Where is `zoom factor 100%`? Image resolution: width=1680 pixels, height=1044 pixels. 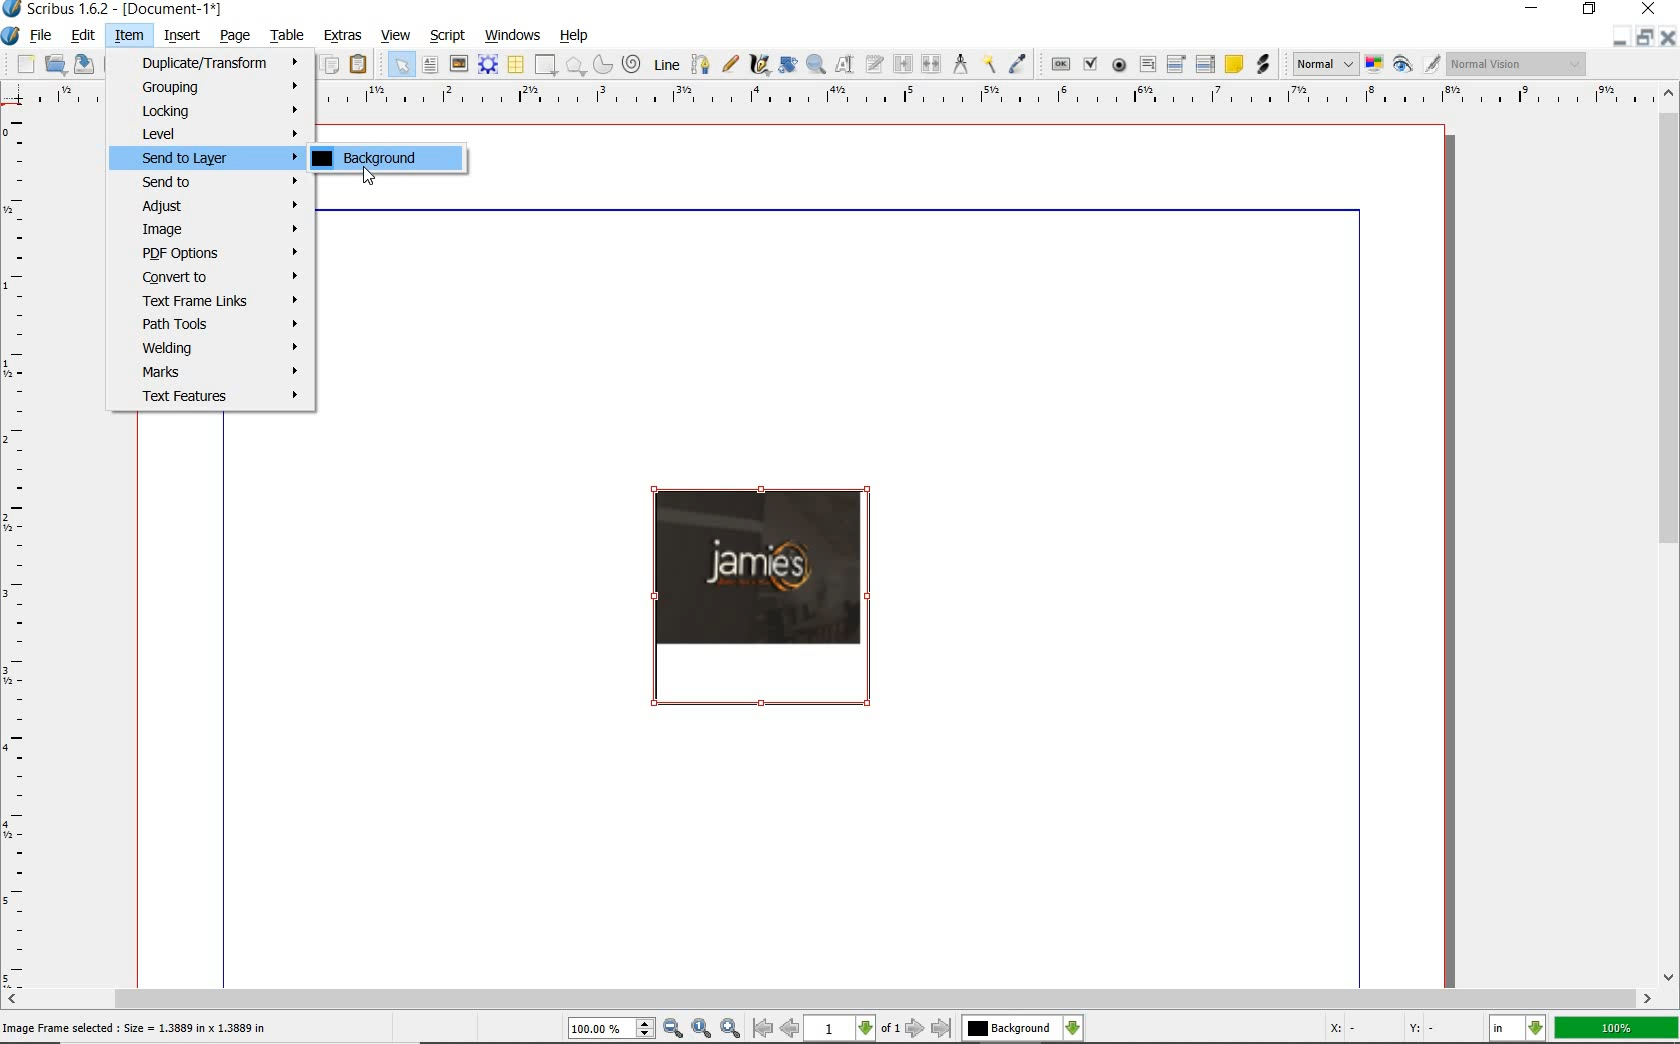 zoom factor 100% is located at coordinates (1617, 1027).